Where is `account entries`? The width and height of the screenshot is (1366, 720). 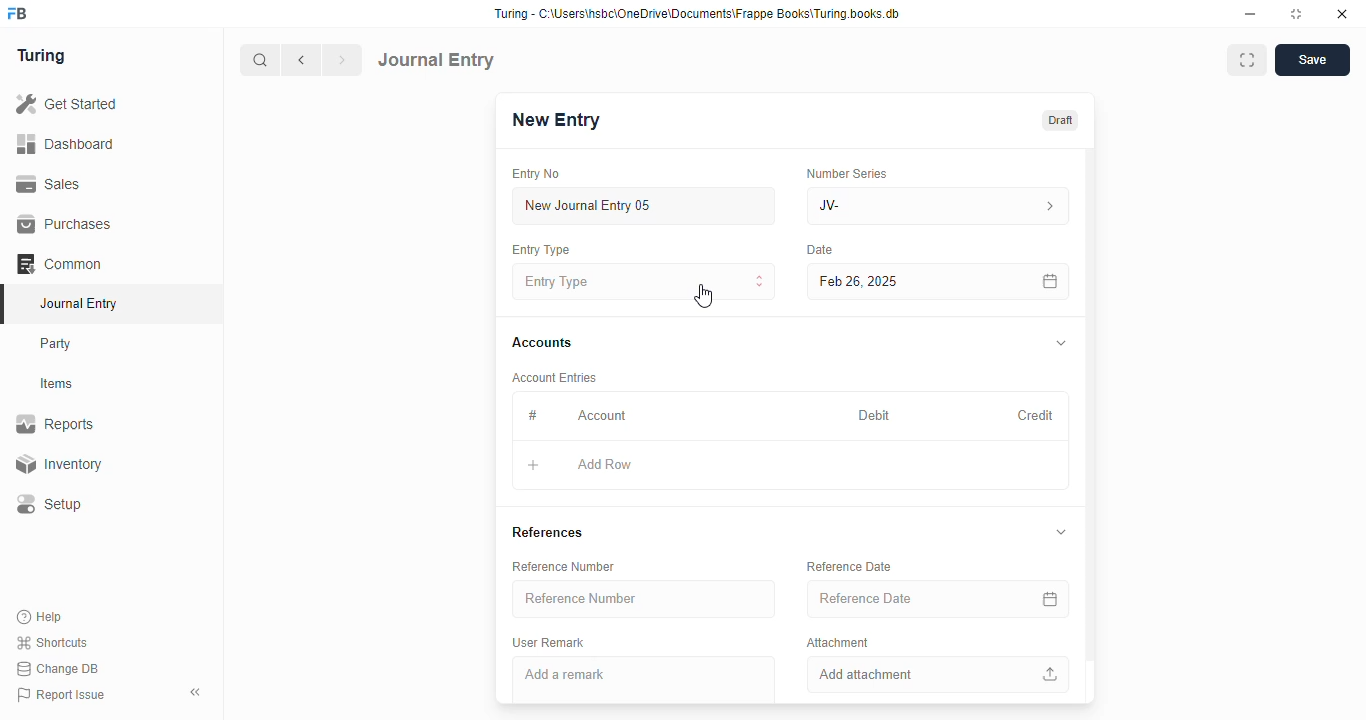 account entries is located at coordinates (554, 377).